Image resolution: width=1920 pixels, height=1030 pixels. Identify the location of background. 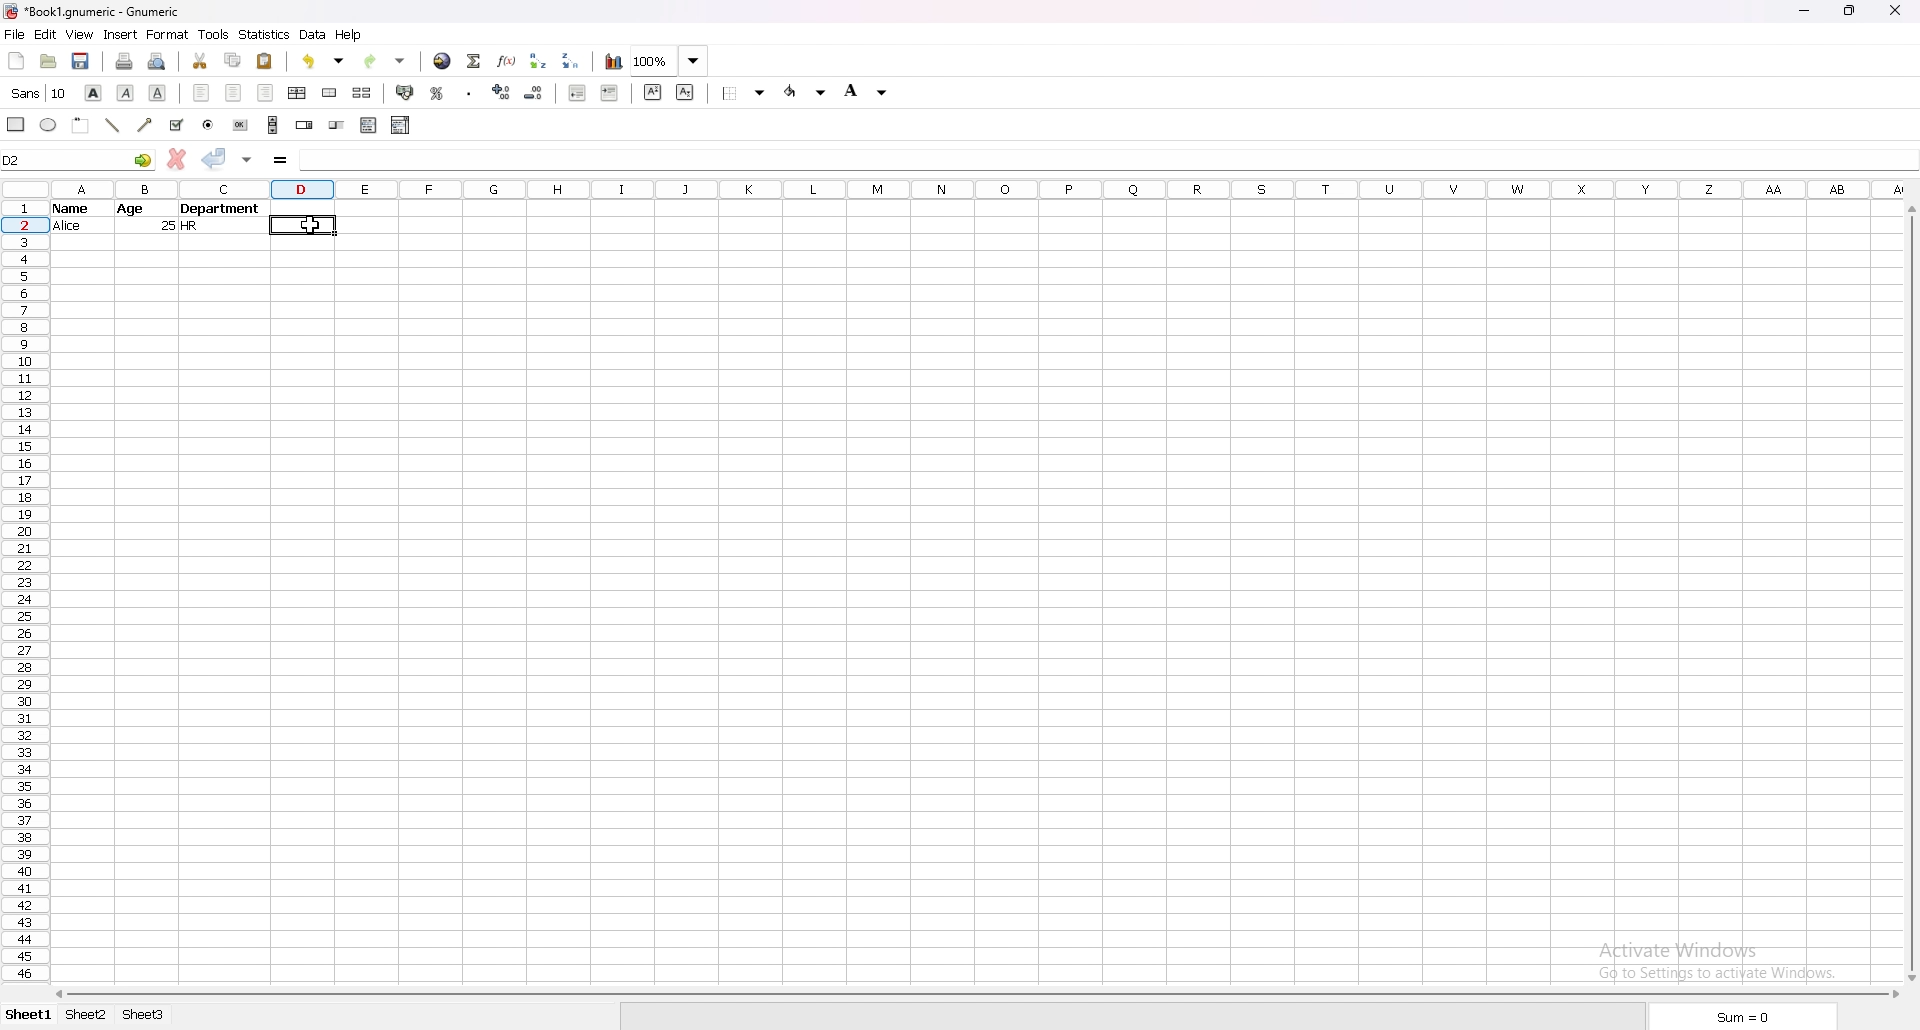
(865, 92).